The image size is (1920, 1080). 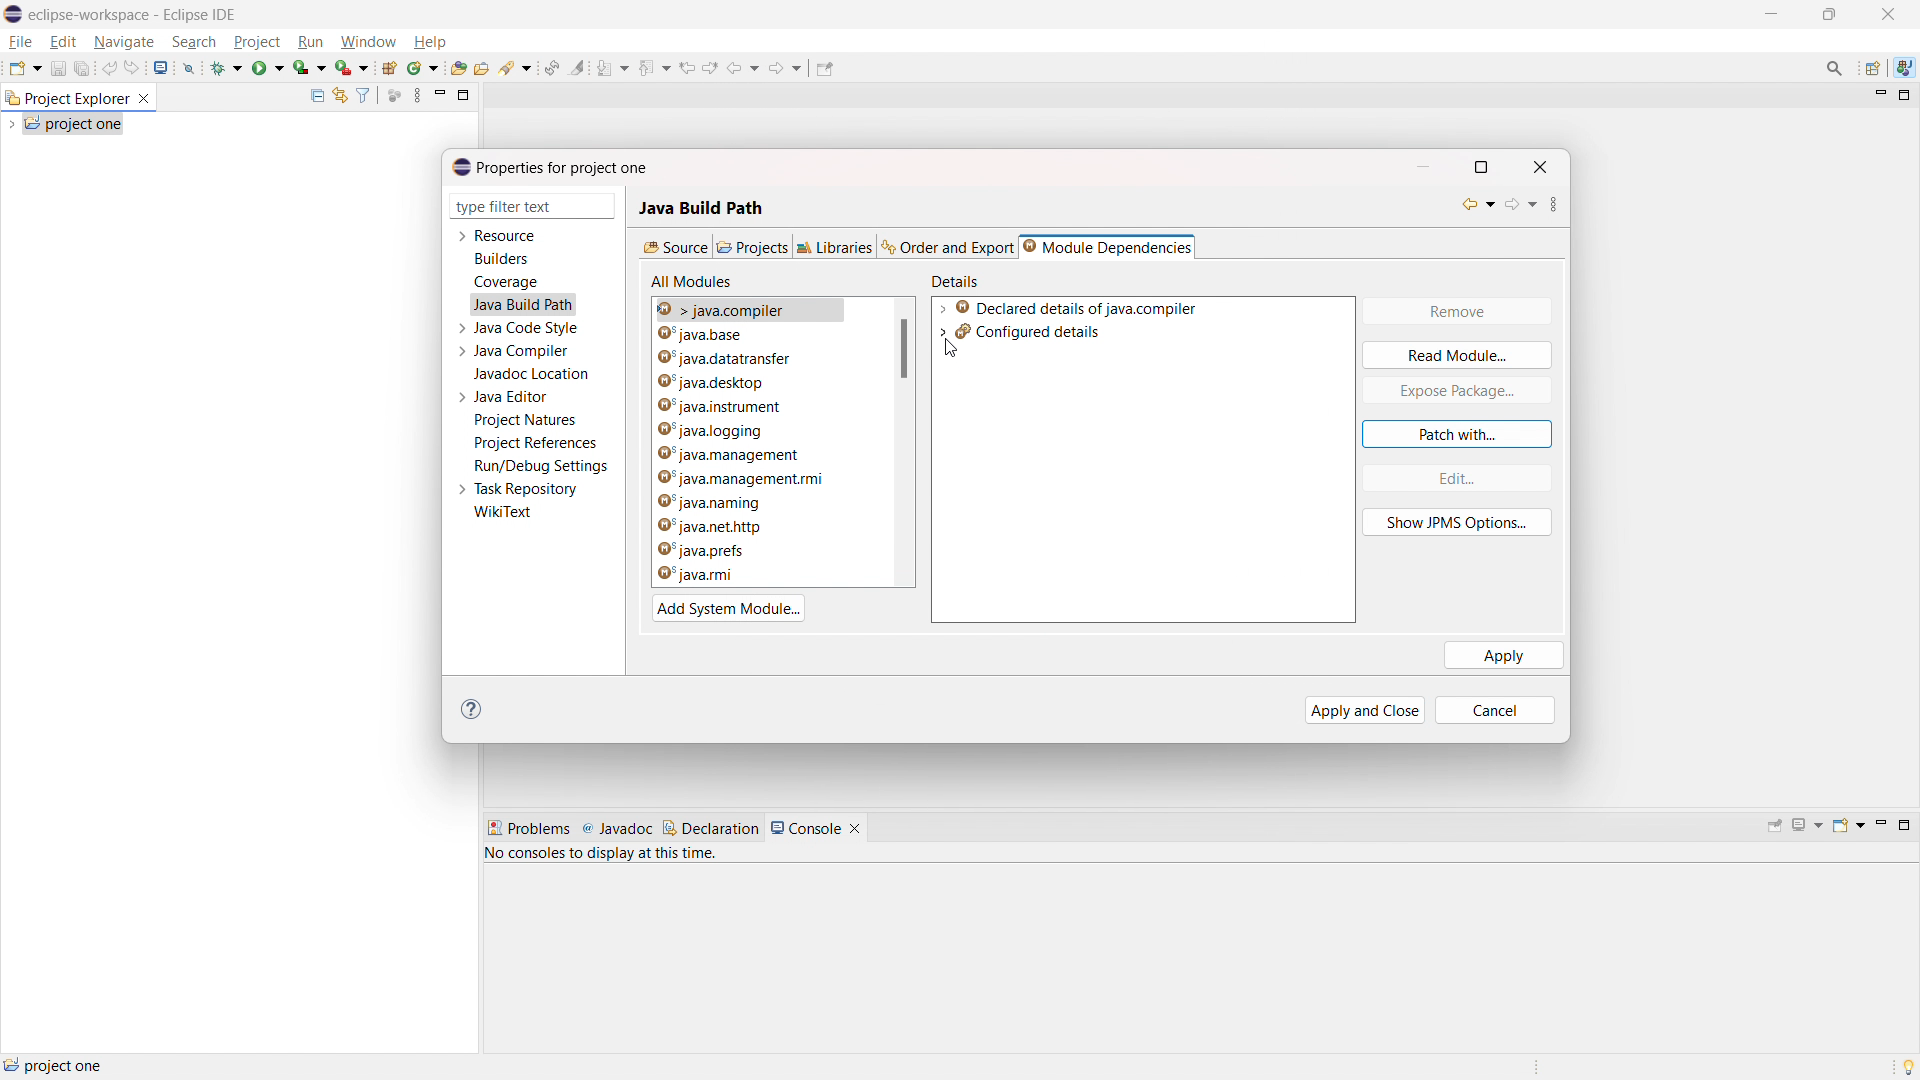 I want to click on Java build path, so click(x=702, y=201).